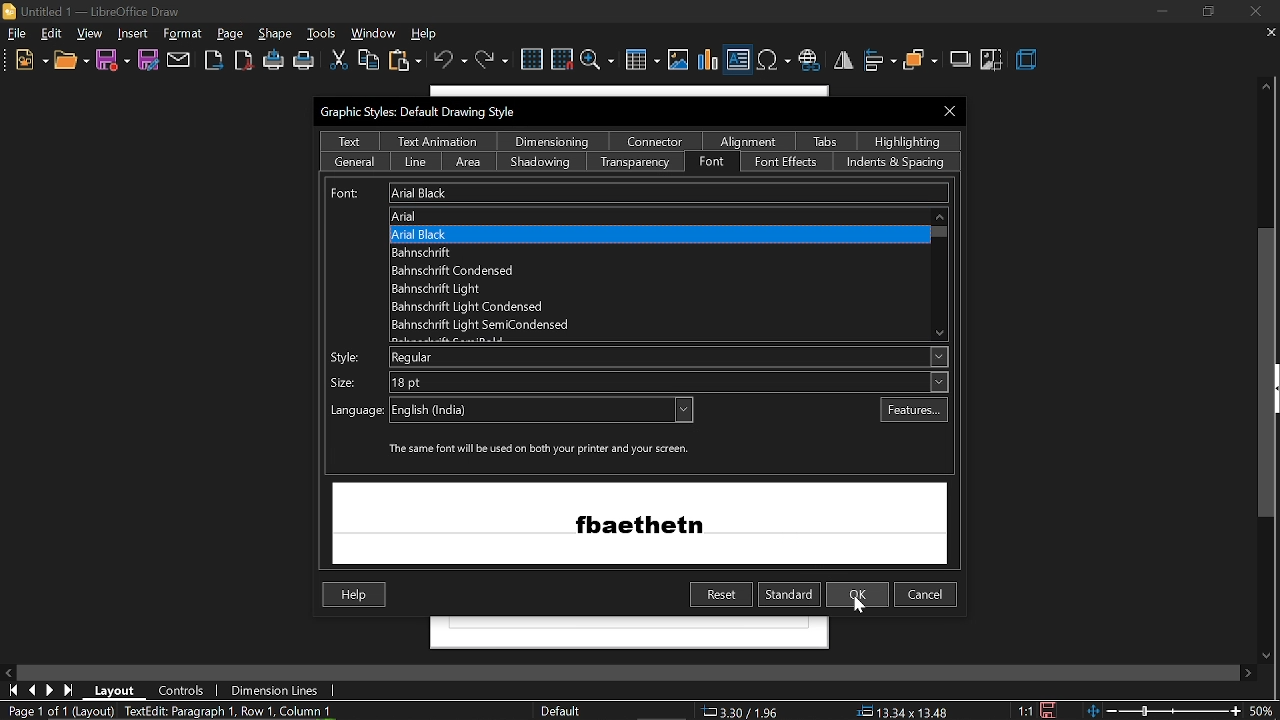  I want to click on next page, so click(50, 690).